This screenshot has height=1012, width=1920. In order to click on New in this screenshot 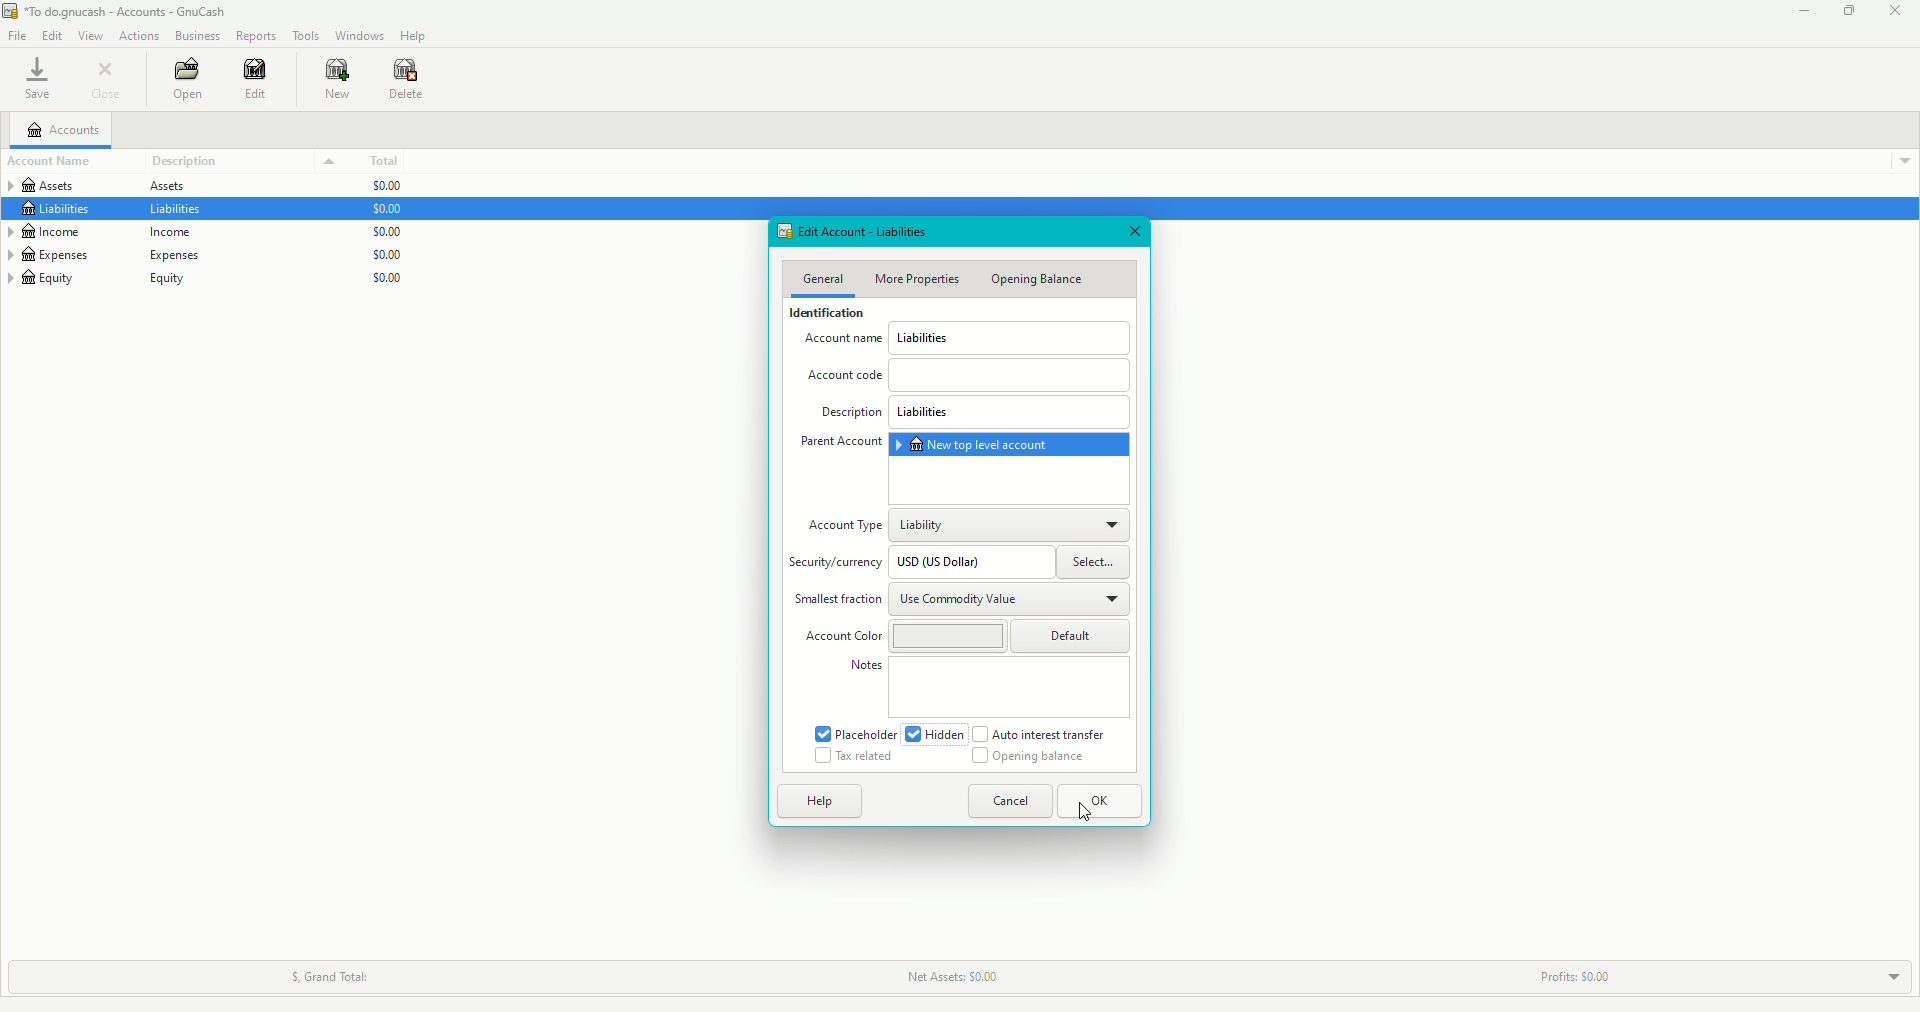, I will do `click(334, 81)`.